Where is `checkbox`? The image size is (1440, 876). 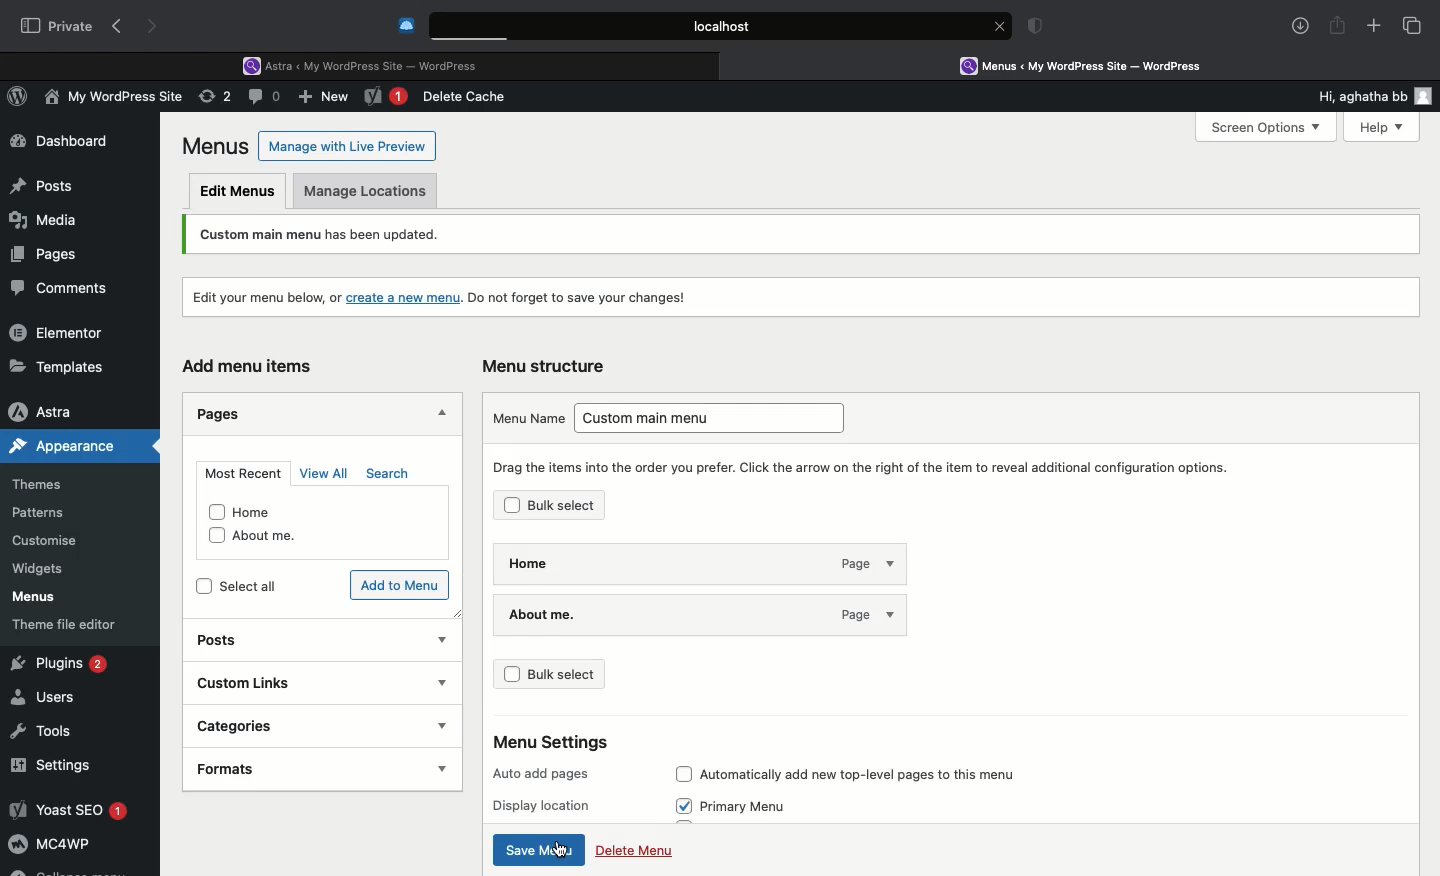
checkbox is located at coordinates (683, 773).